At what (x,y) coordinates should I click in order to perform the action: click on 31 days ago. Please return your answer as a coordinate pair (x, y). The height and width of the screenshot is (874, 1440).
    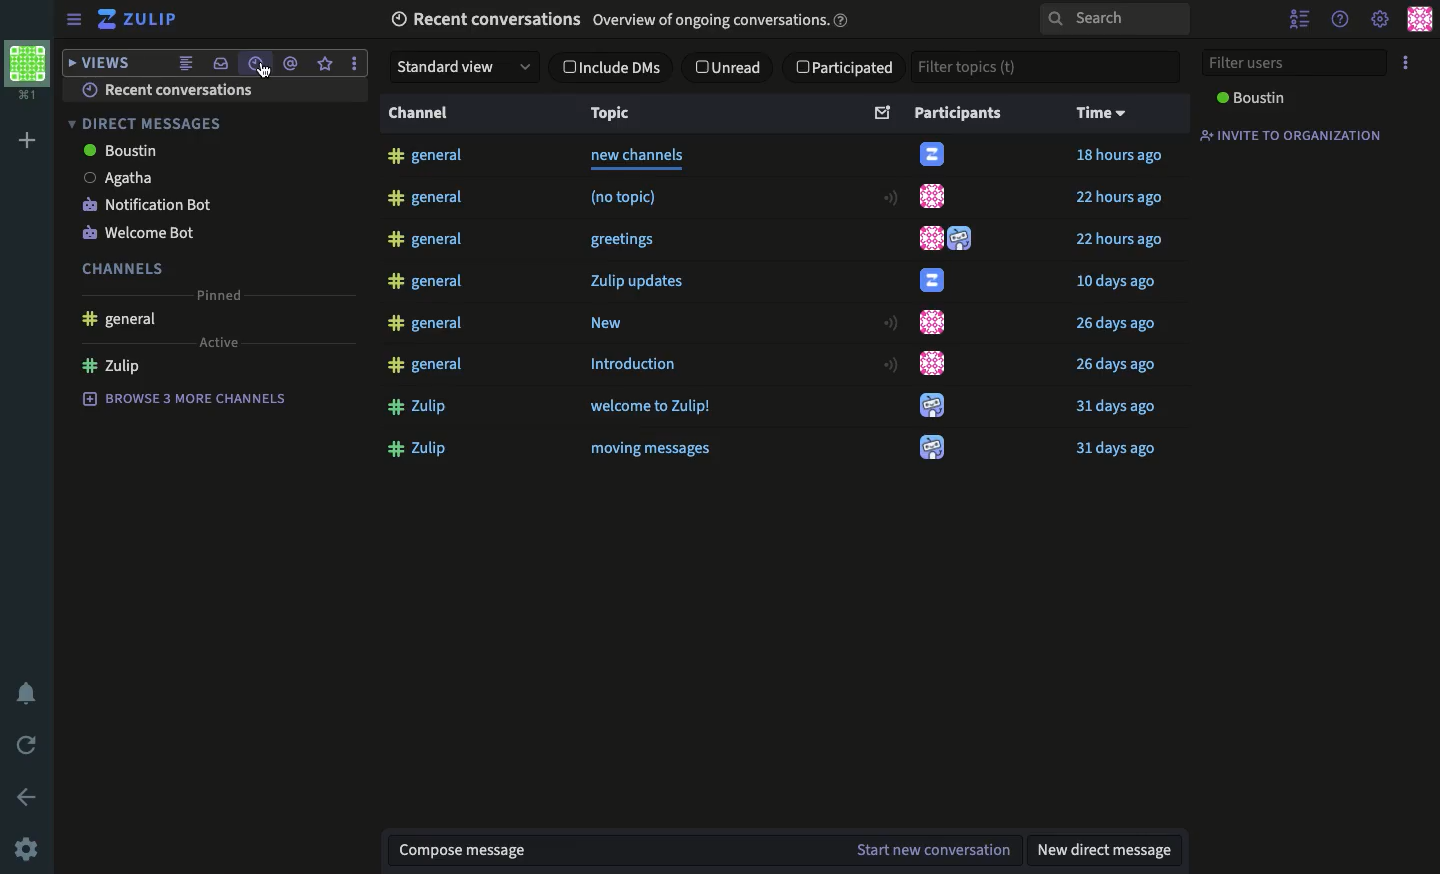
    Looking at the image, I should click on (1117, 449).